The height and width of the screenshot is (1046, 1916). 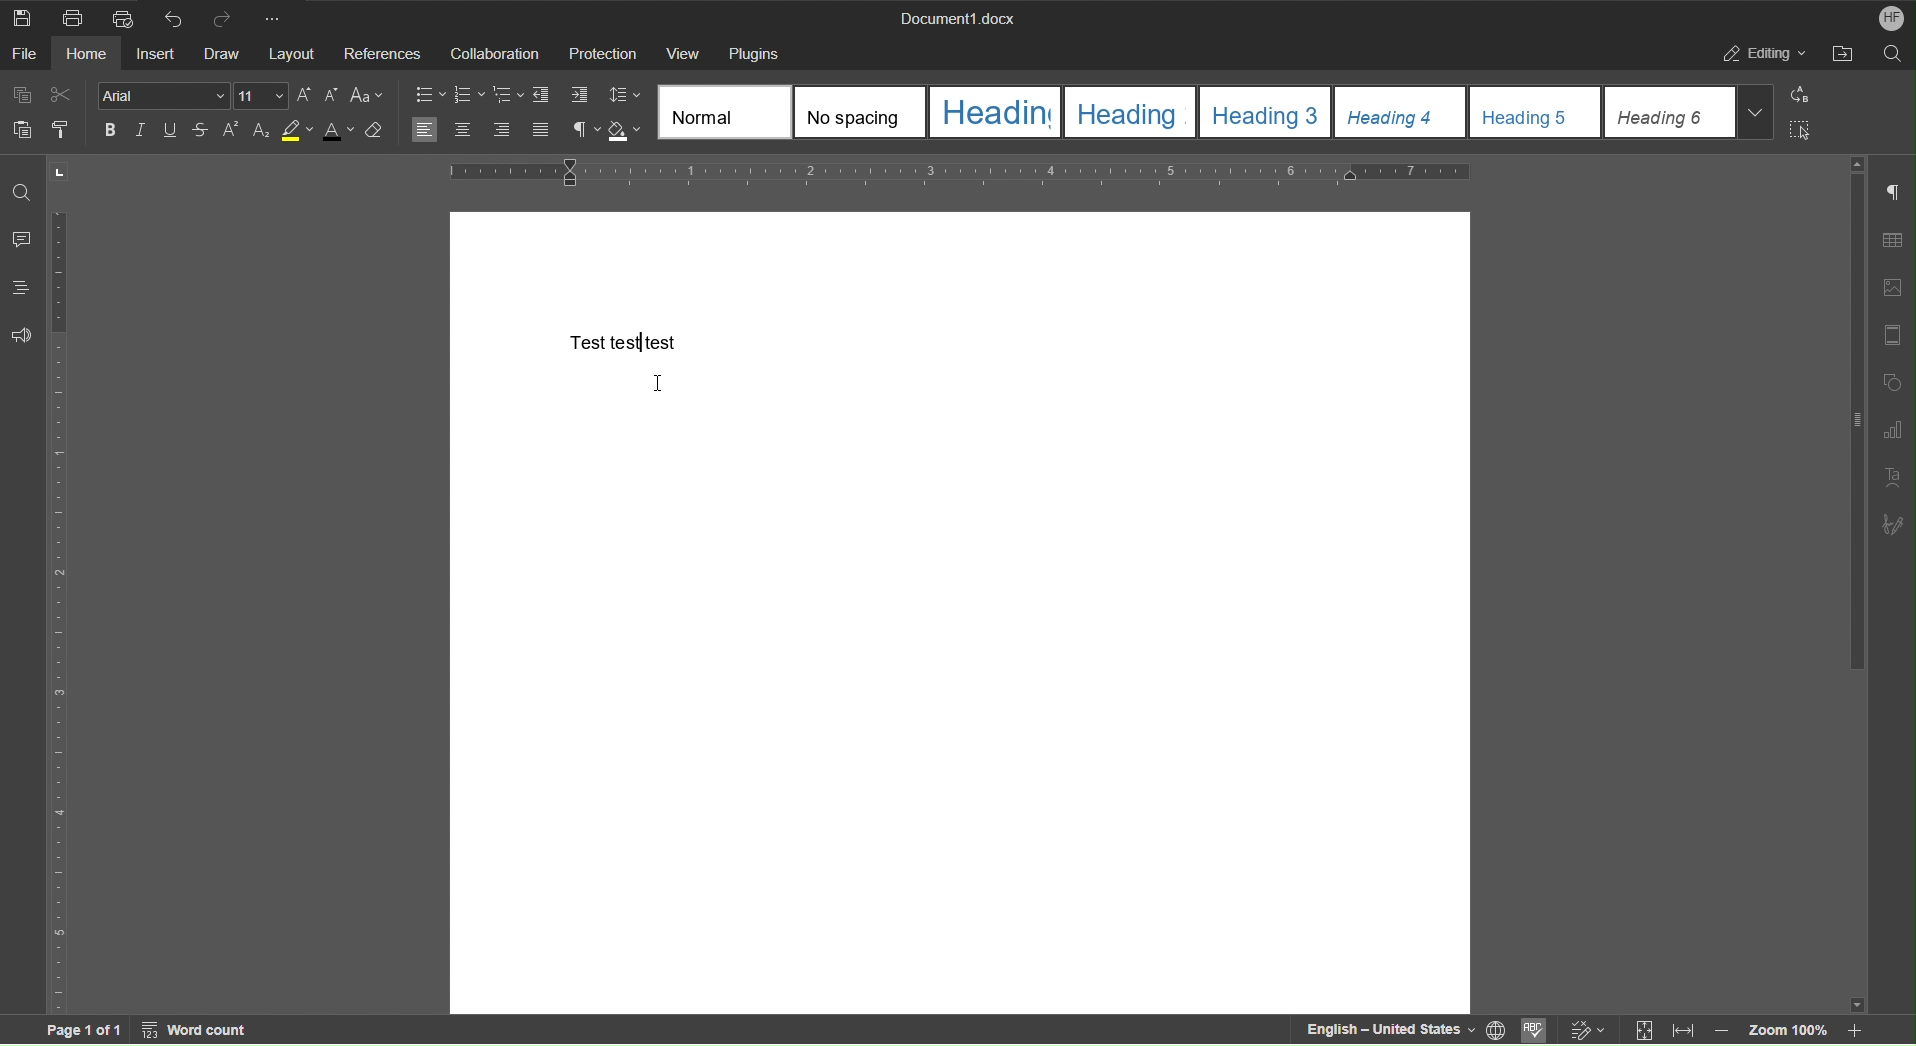 I want to click on Heading 5, so click(x=1537, y=113).